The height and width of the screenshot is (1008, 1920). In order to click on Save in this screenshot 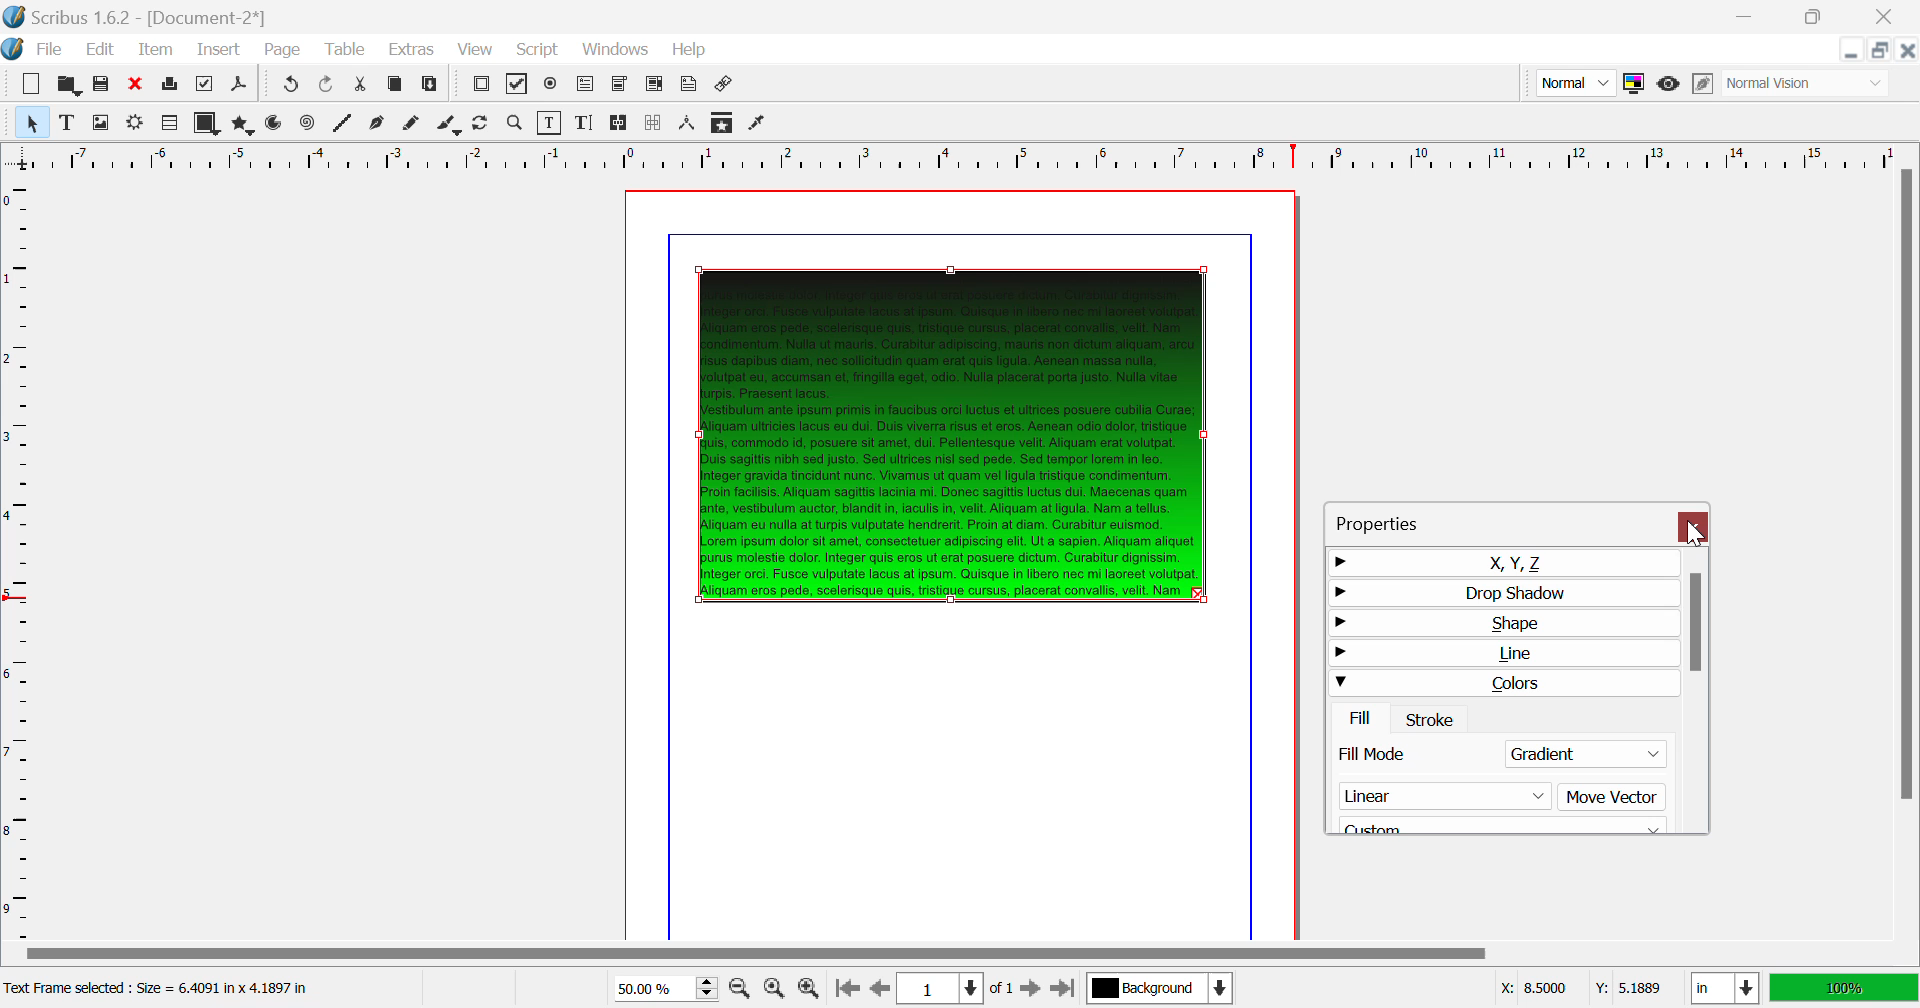, I will do `click(101, 84)`.